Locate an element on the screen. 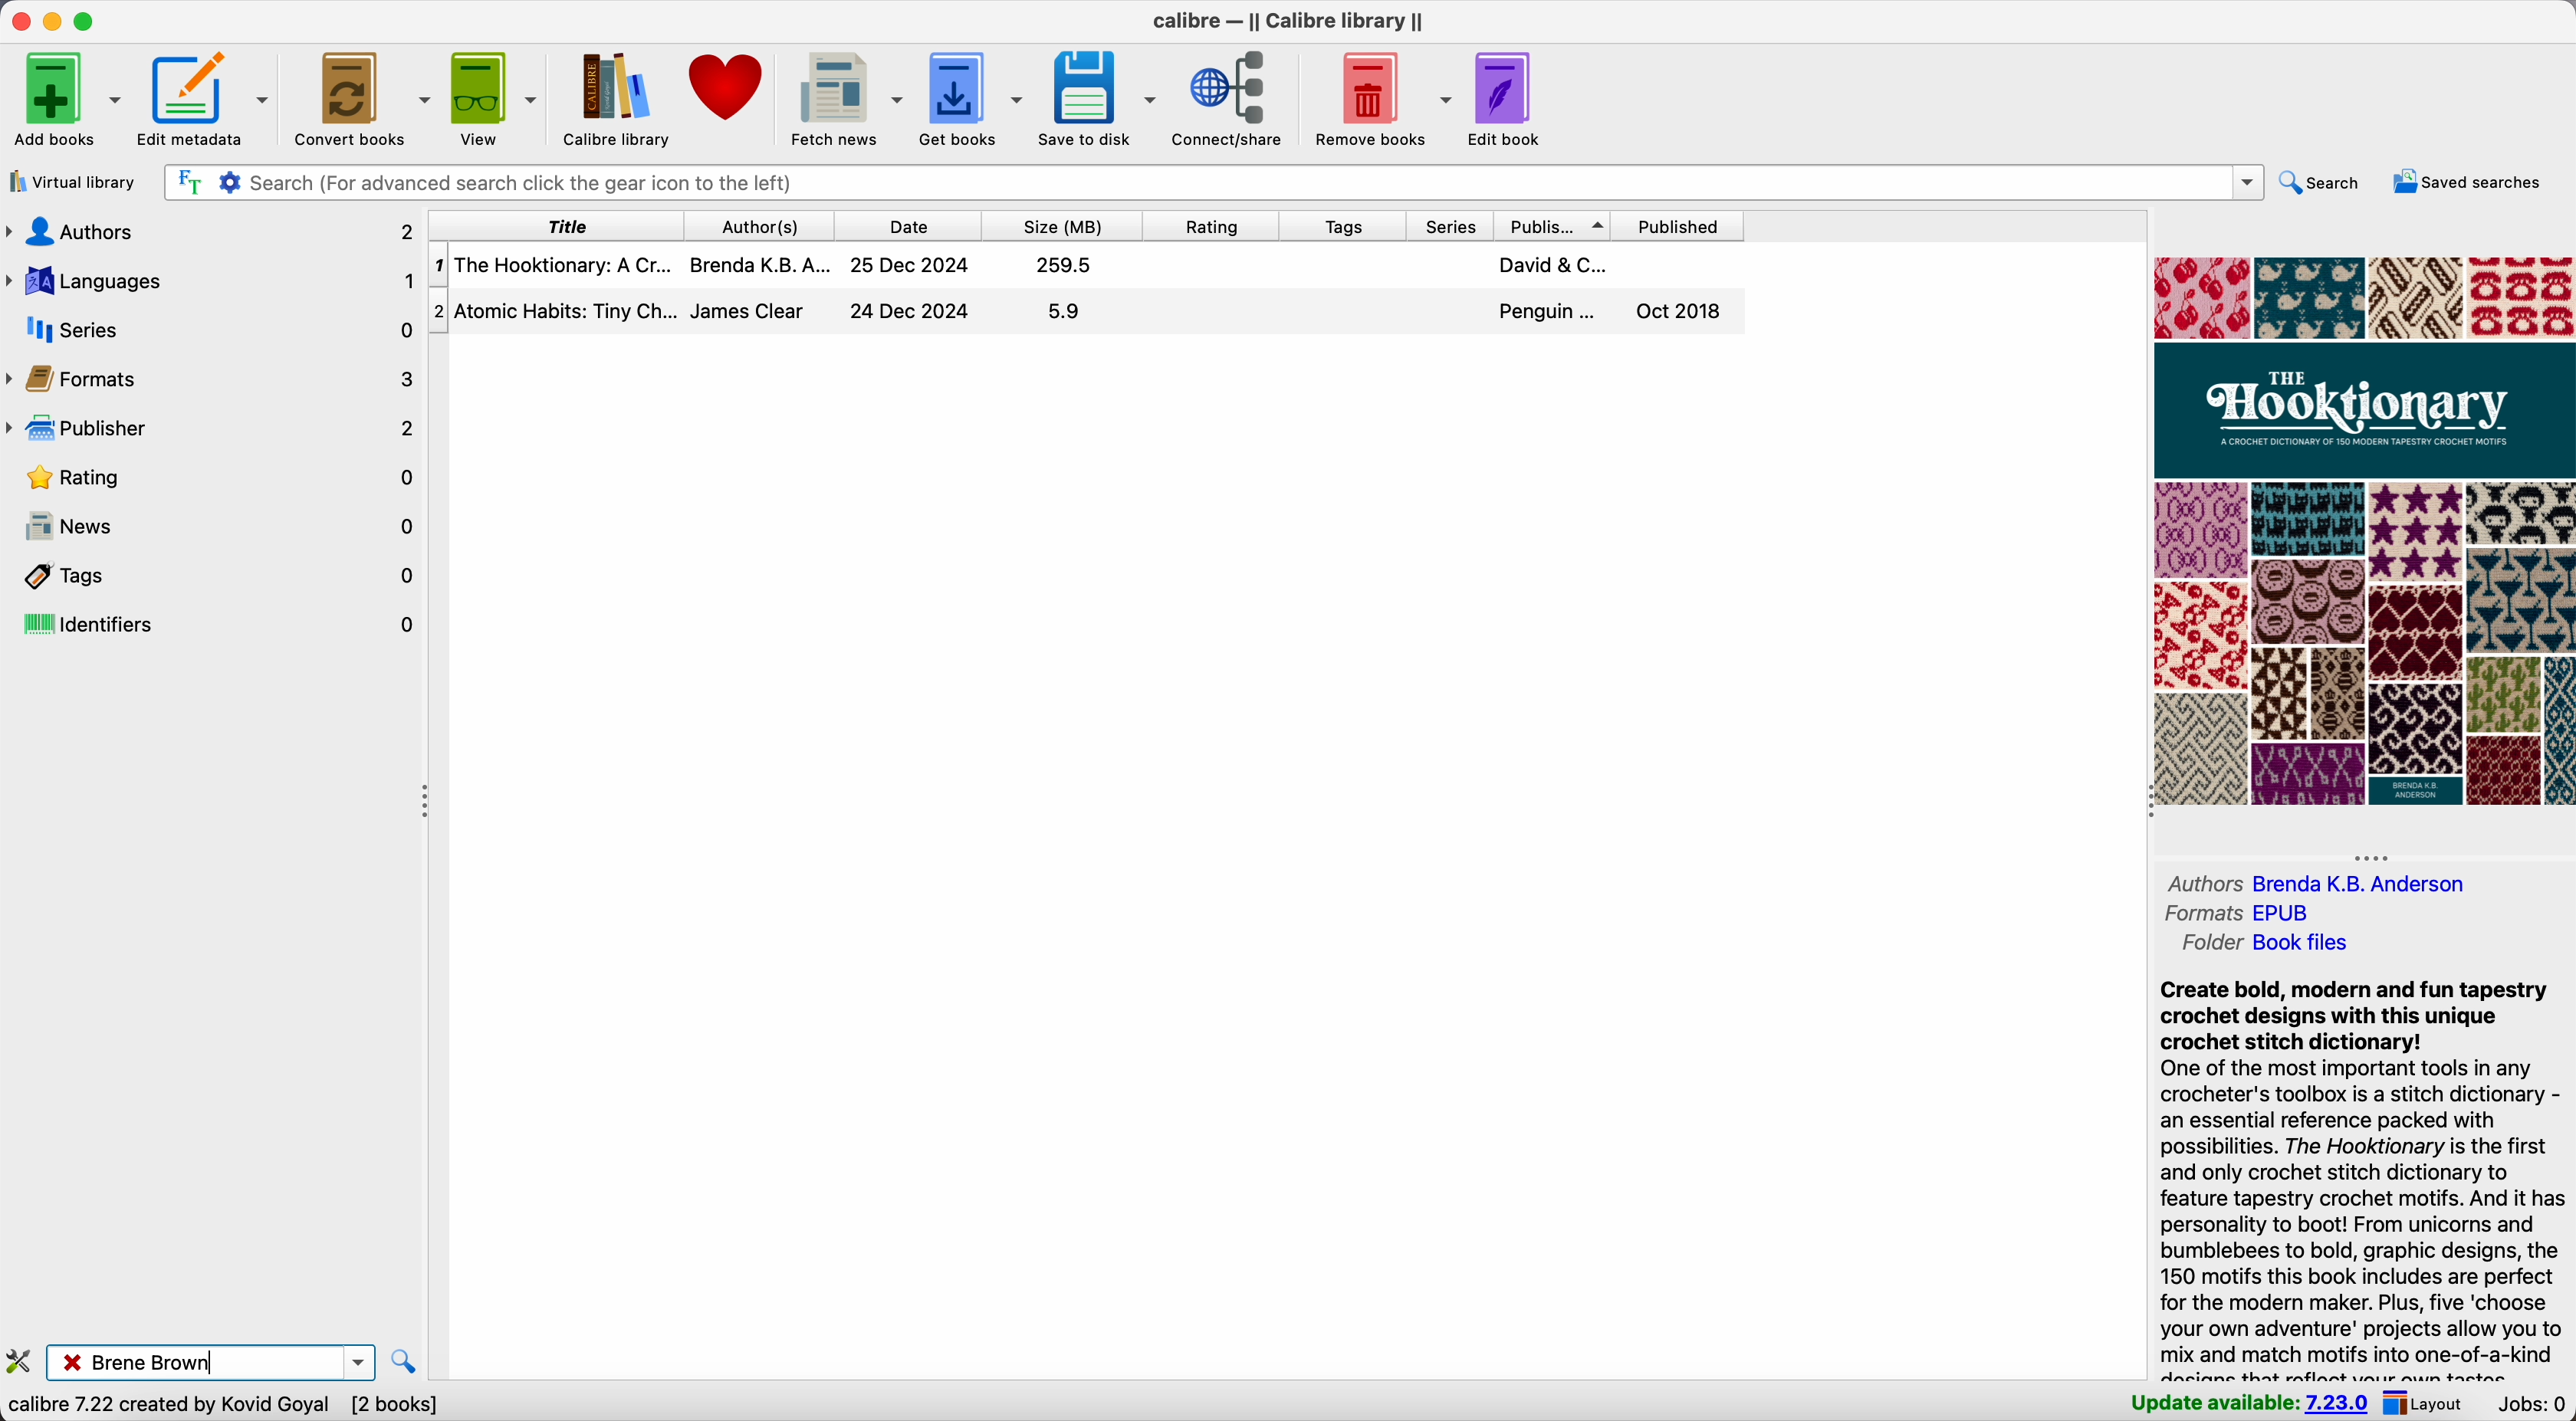 This screenshot has height=1421, width=2576. search is located at coordinates (2322, 183).